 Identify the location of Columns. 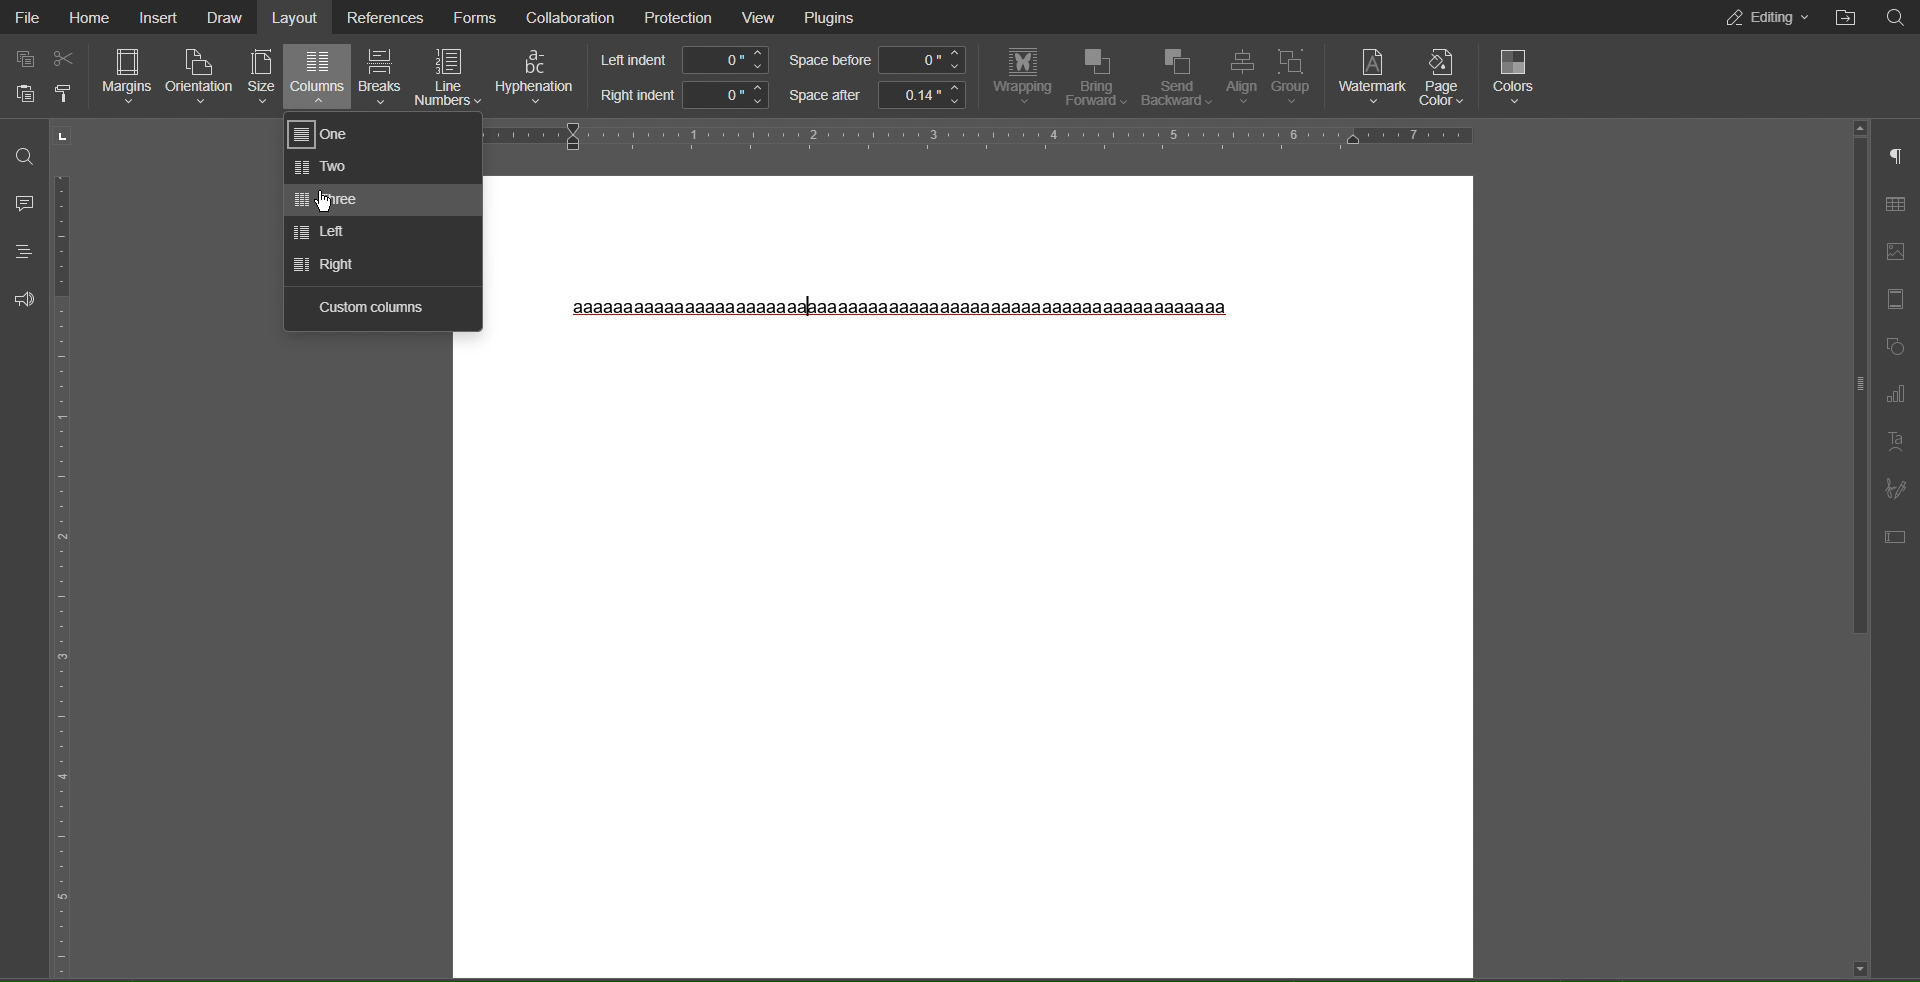
(319, 79).